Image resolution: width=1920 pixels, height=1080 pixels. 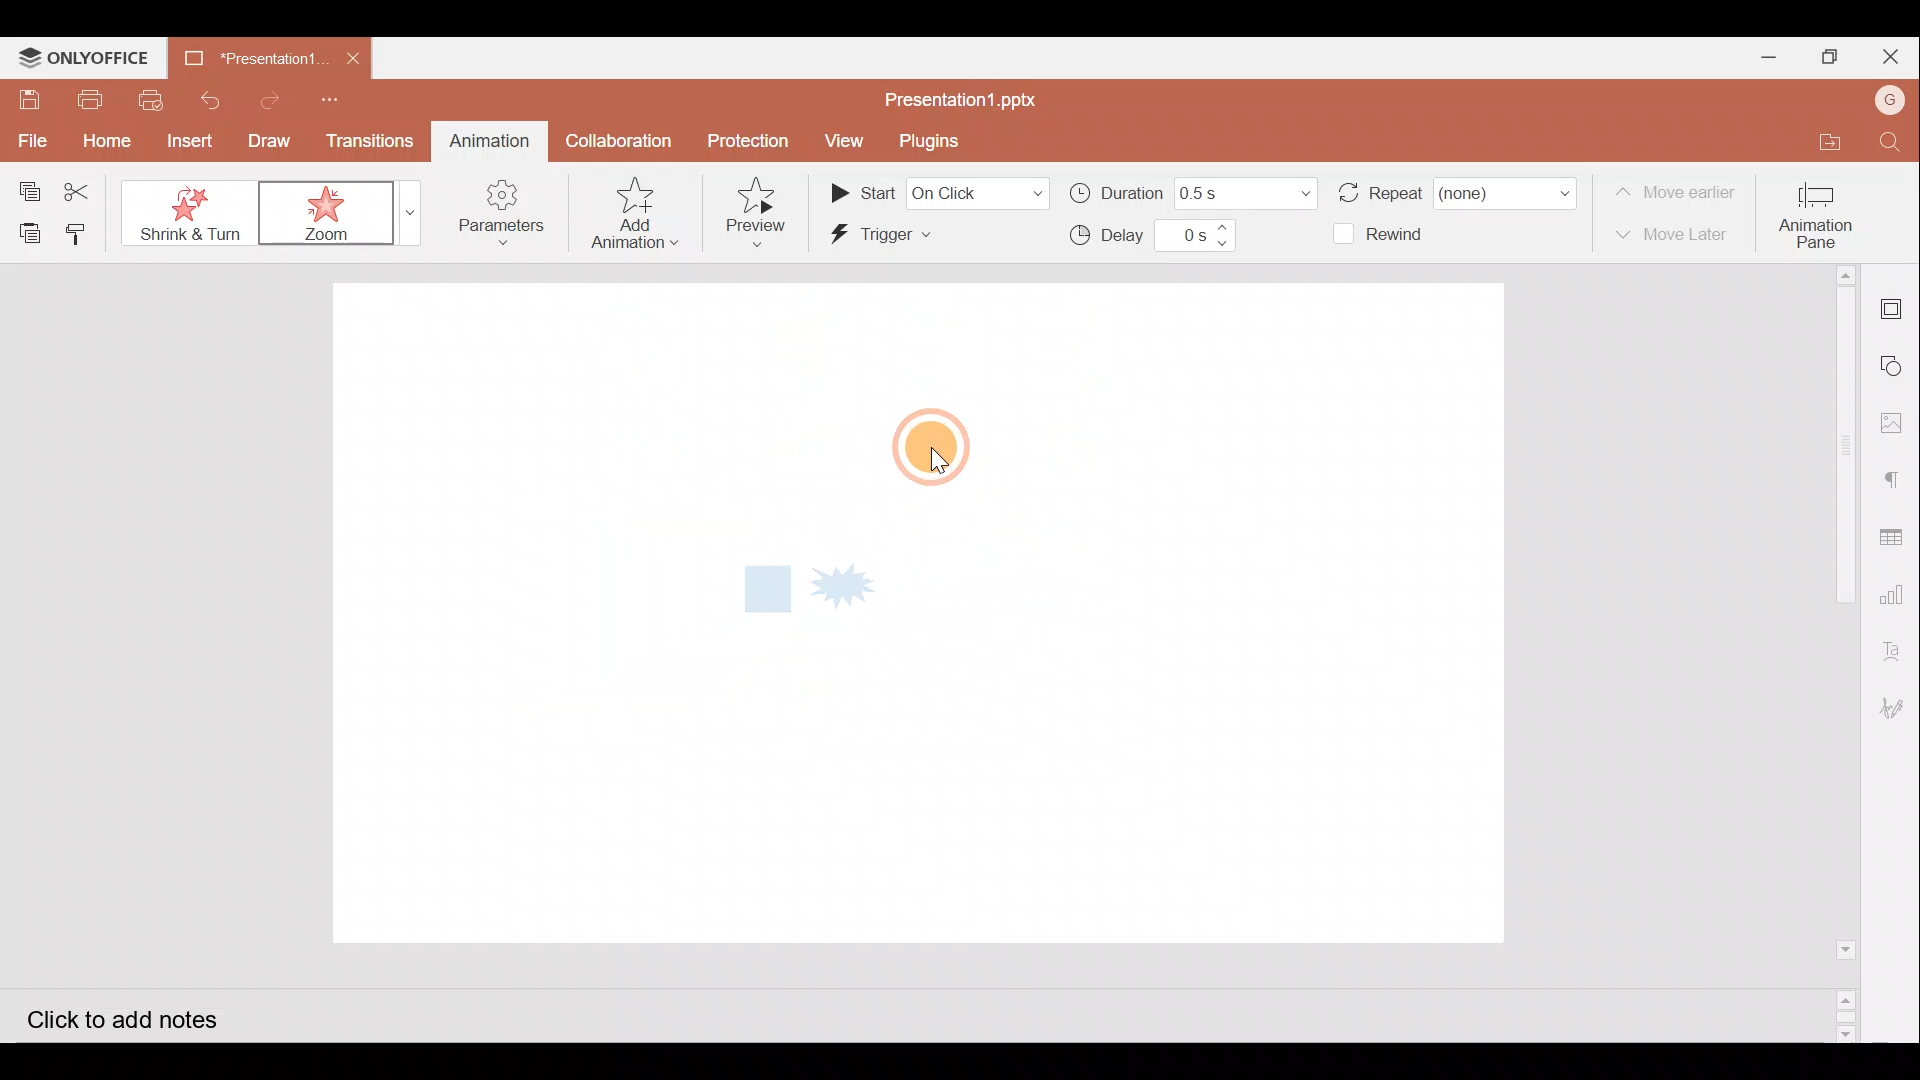 What do you see at coordinates (1896, 537) in the screenshot?
I see `Table settings` at bounding box center [1896, 537].